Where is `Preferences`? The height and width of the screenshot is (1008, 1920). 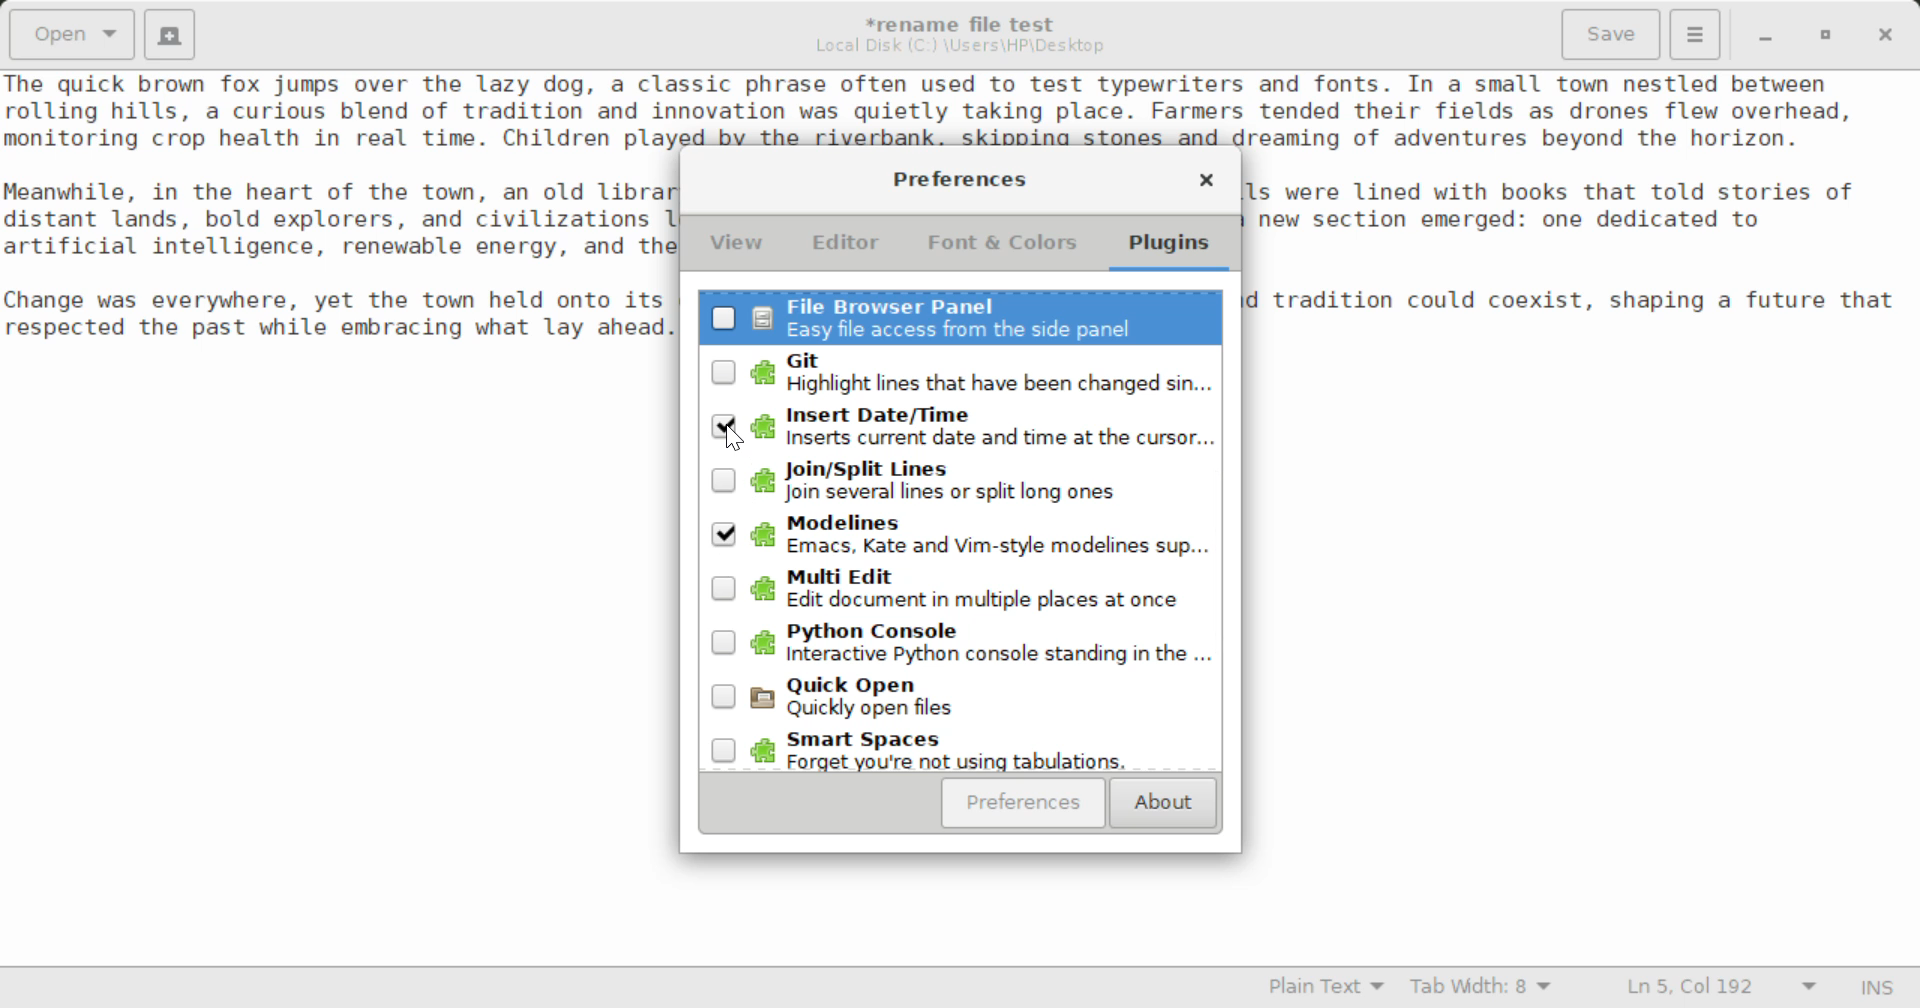
Preferences is located at coordinates (1024, 803).